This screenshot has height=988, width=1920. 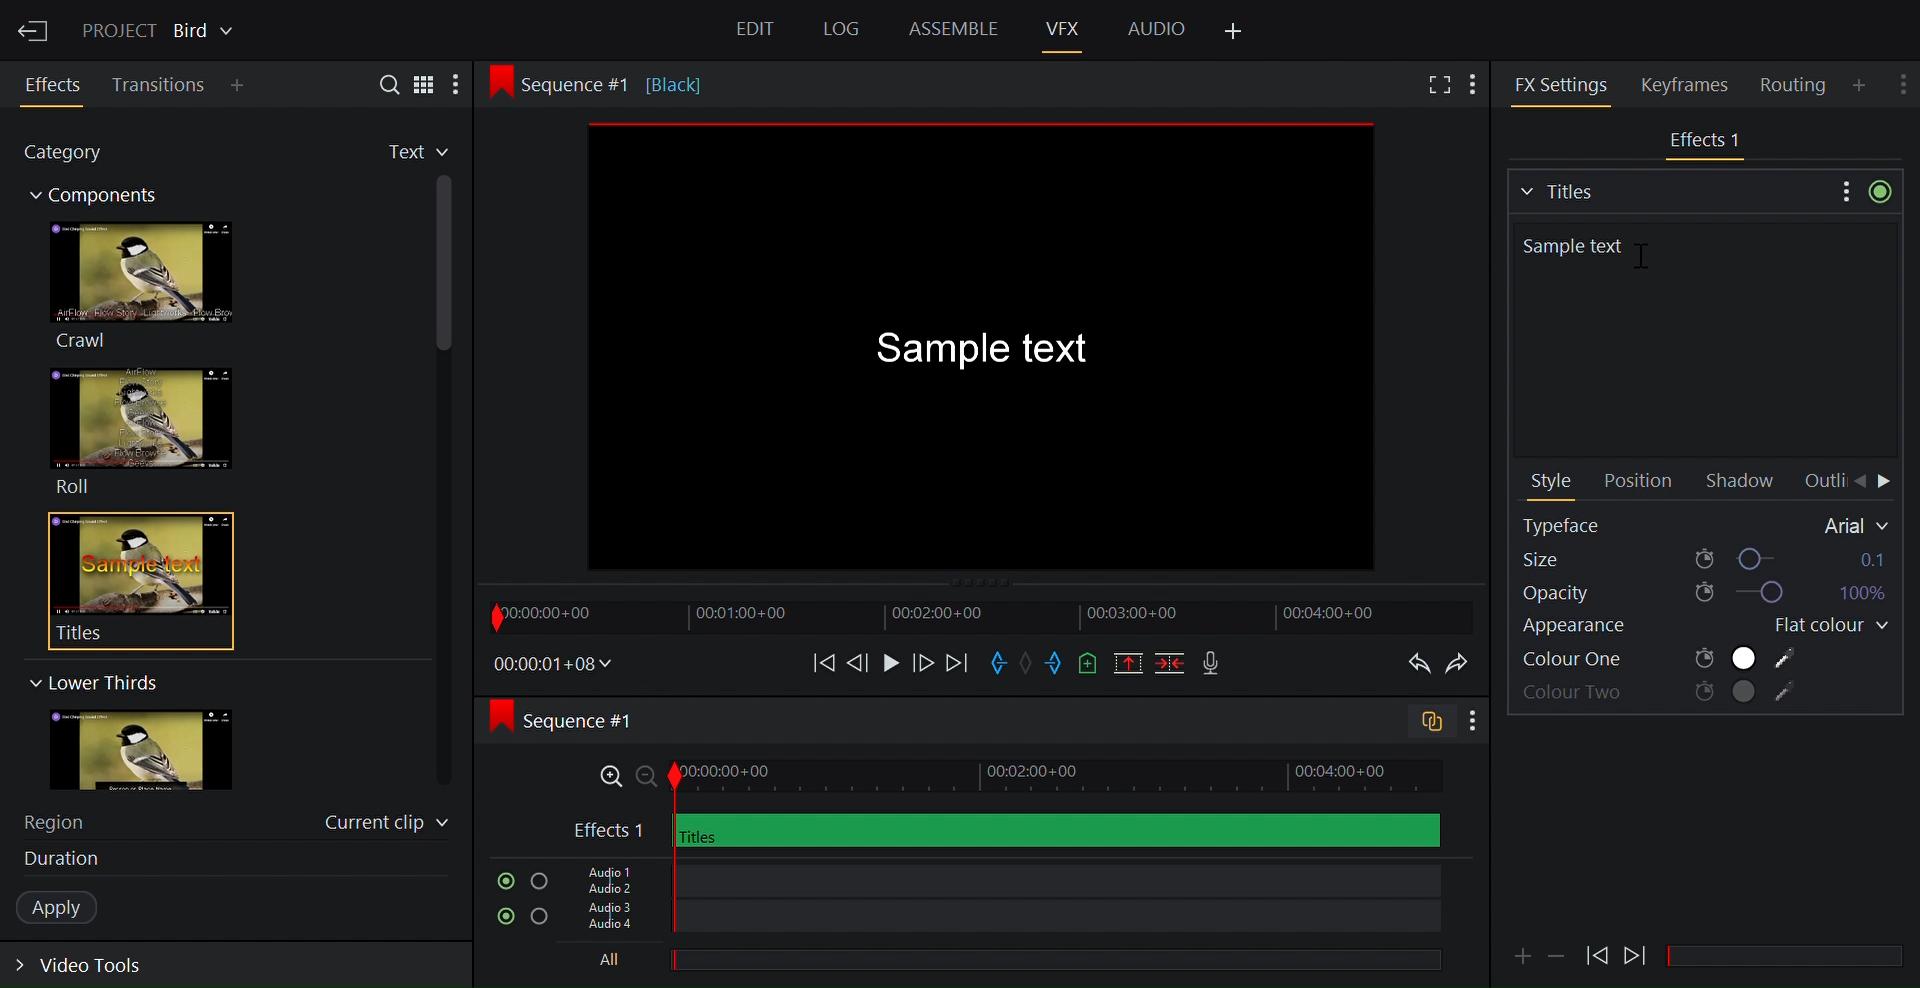 What do you see at coordinates (139, 285) in the screenshot?
I see `Crawl` at bounding box center [139, 285].